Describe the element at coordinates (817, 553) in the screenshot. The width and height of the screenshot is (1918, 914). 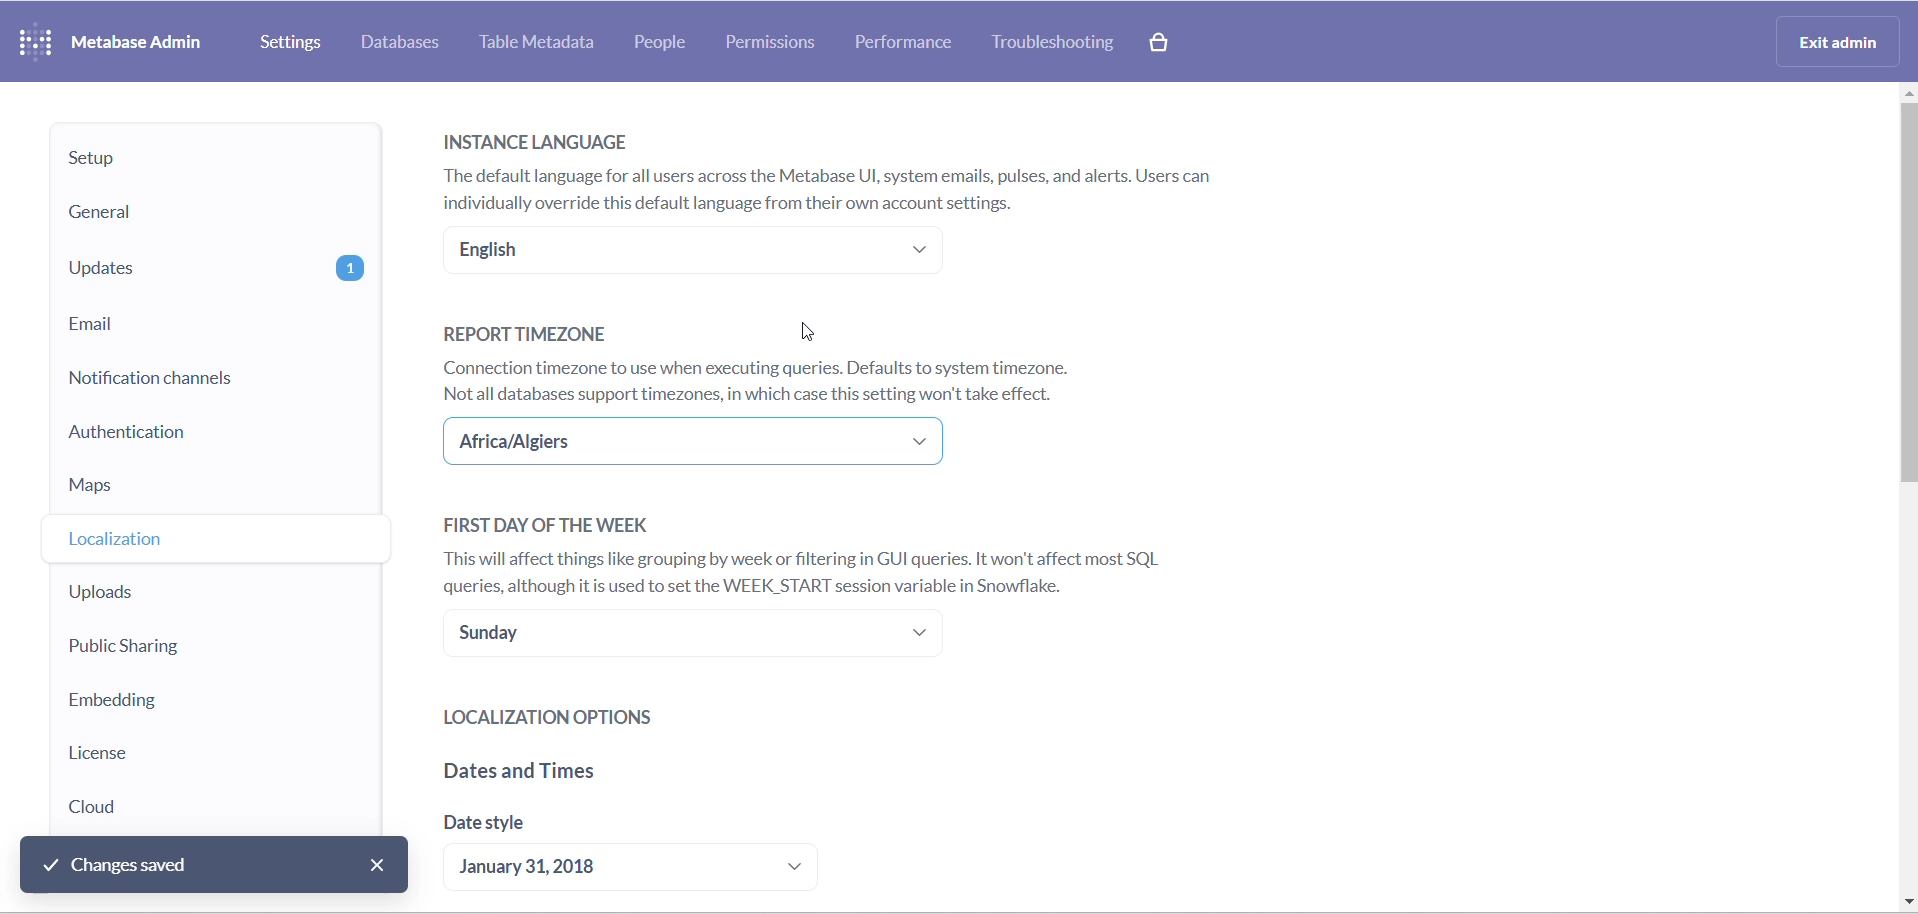
I see `FIRST DAY OF THE WEEK
This will affect things like grouping by week or filtering in GUI queries. It won't affect most SQL
queries, although it is used to set the WEEK _START session variable in Snowflake.` at that location.